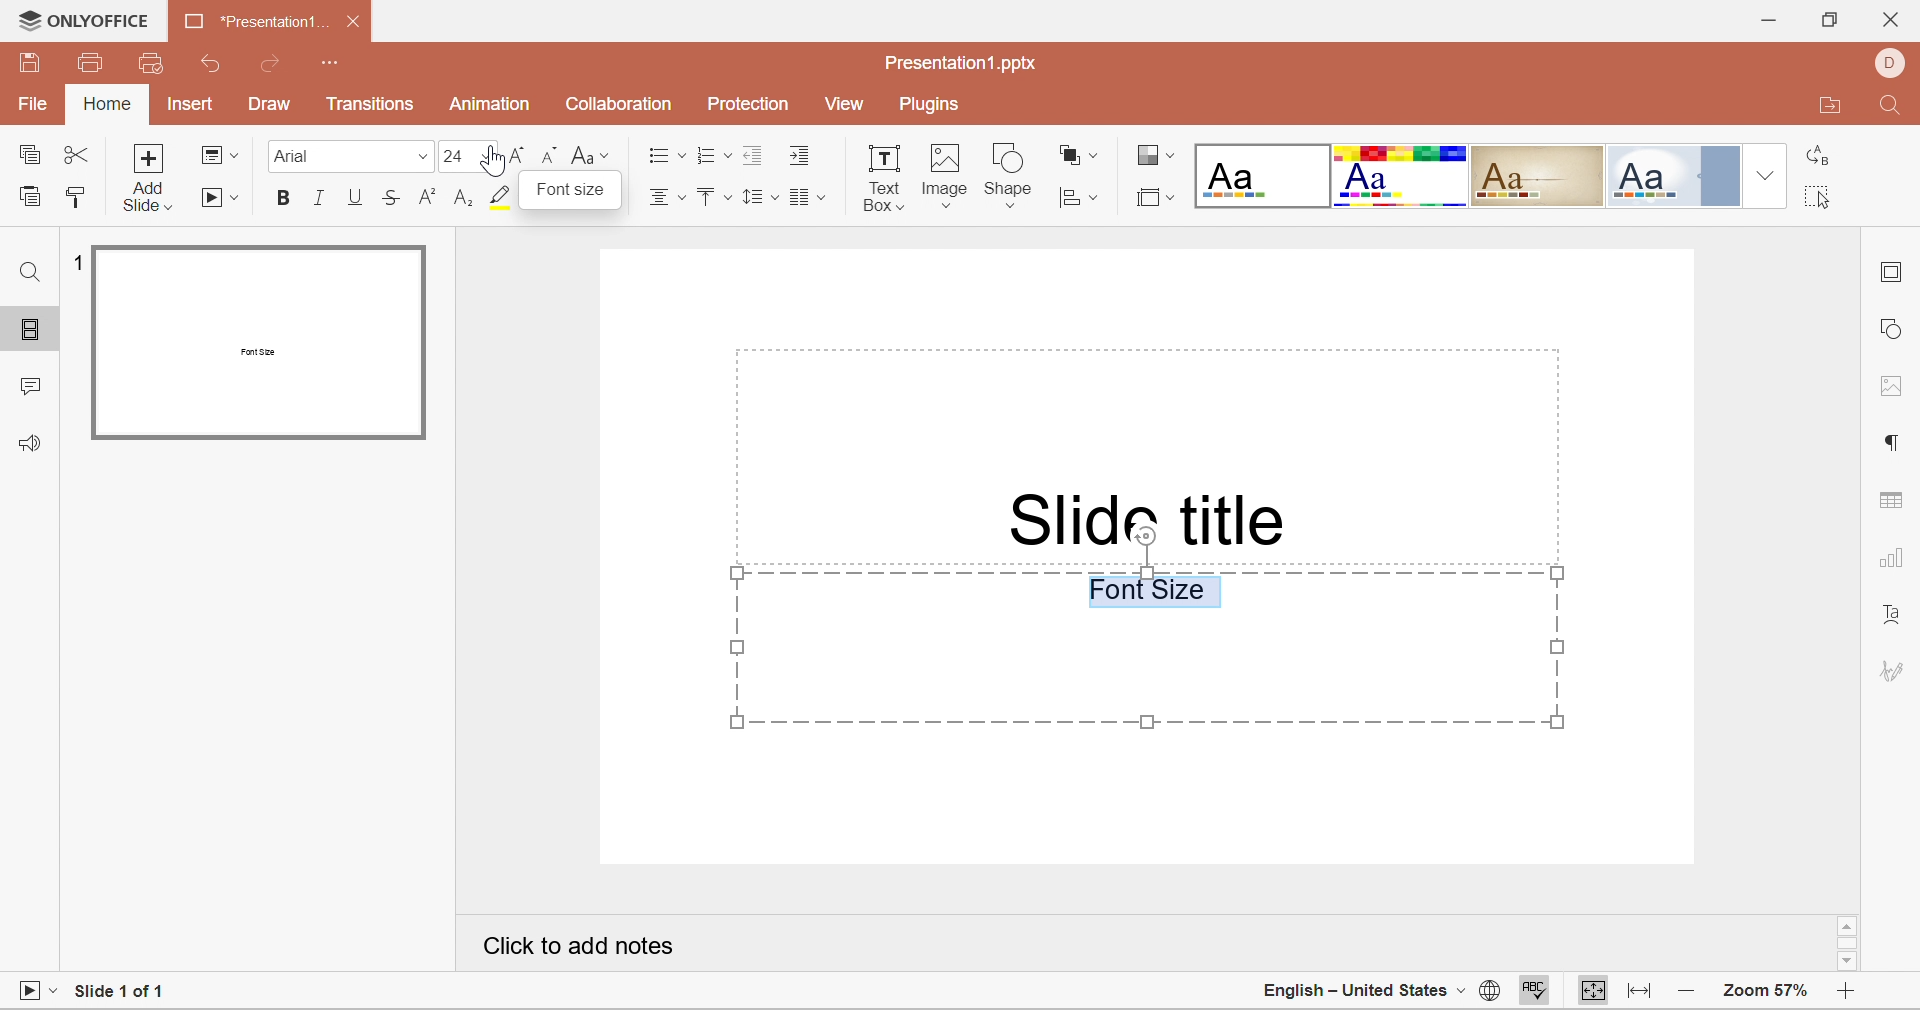 This screenshot has height=1010, width=1920. I want to click on Select slide size, so click(1155, 197).